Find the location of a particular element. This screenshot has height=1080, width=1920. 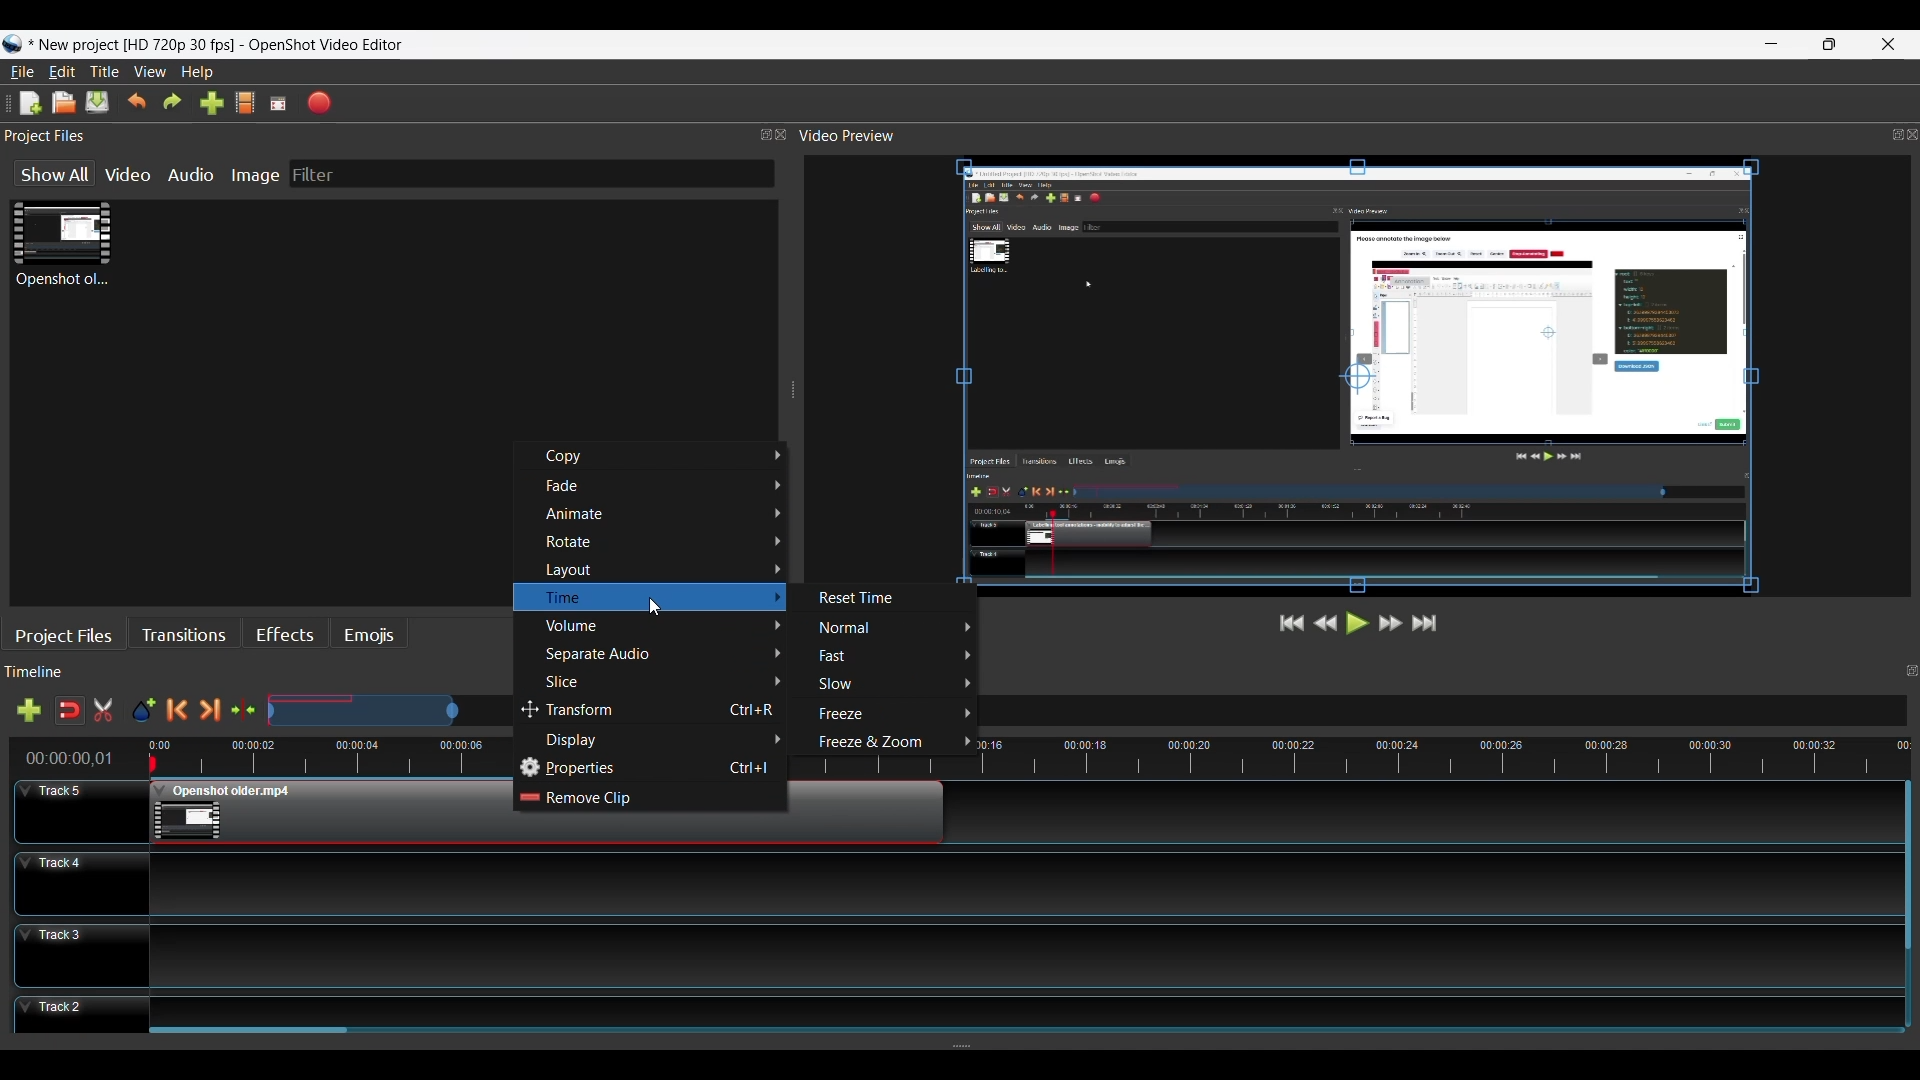

Project Files is located at coordinates (394, 137).